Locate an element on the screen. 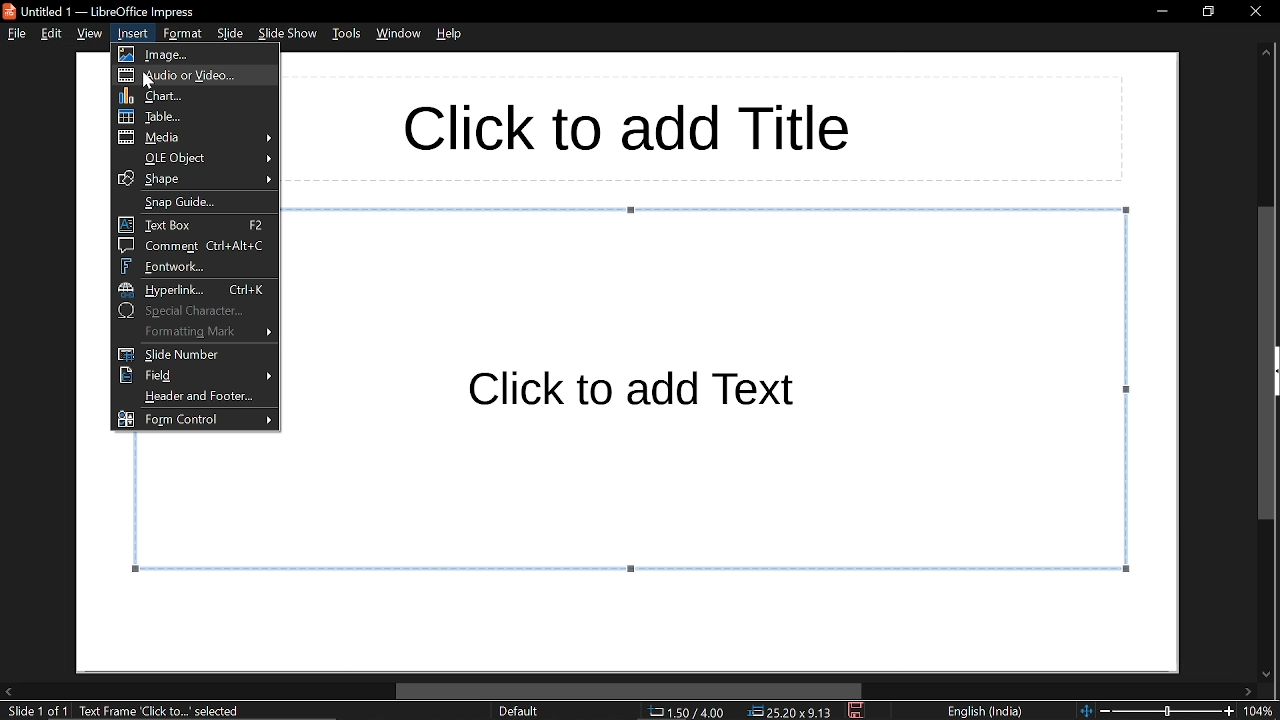 The width and height of the screenshot is (1280, 720). OLE object is located at coordinates (194, 159).